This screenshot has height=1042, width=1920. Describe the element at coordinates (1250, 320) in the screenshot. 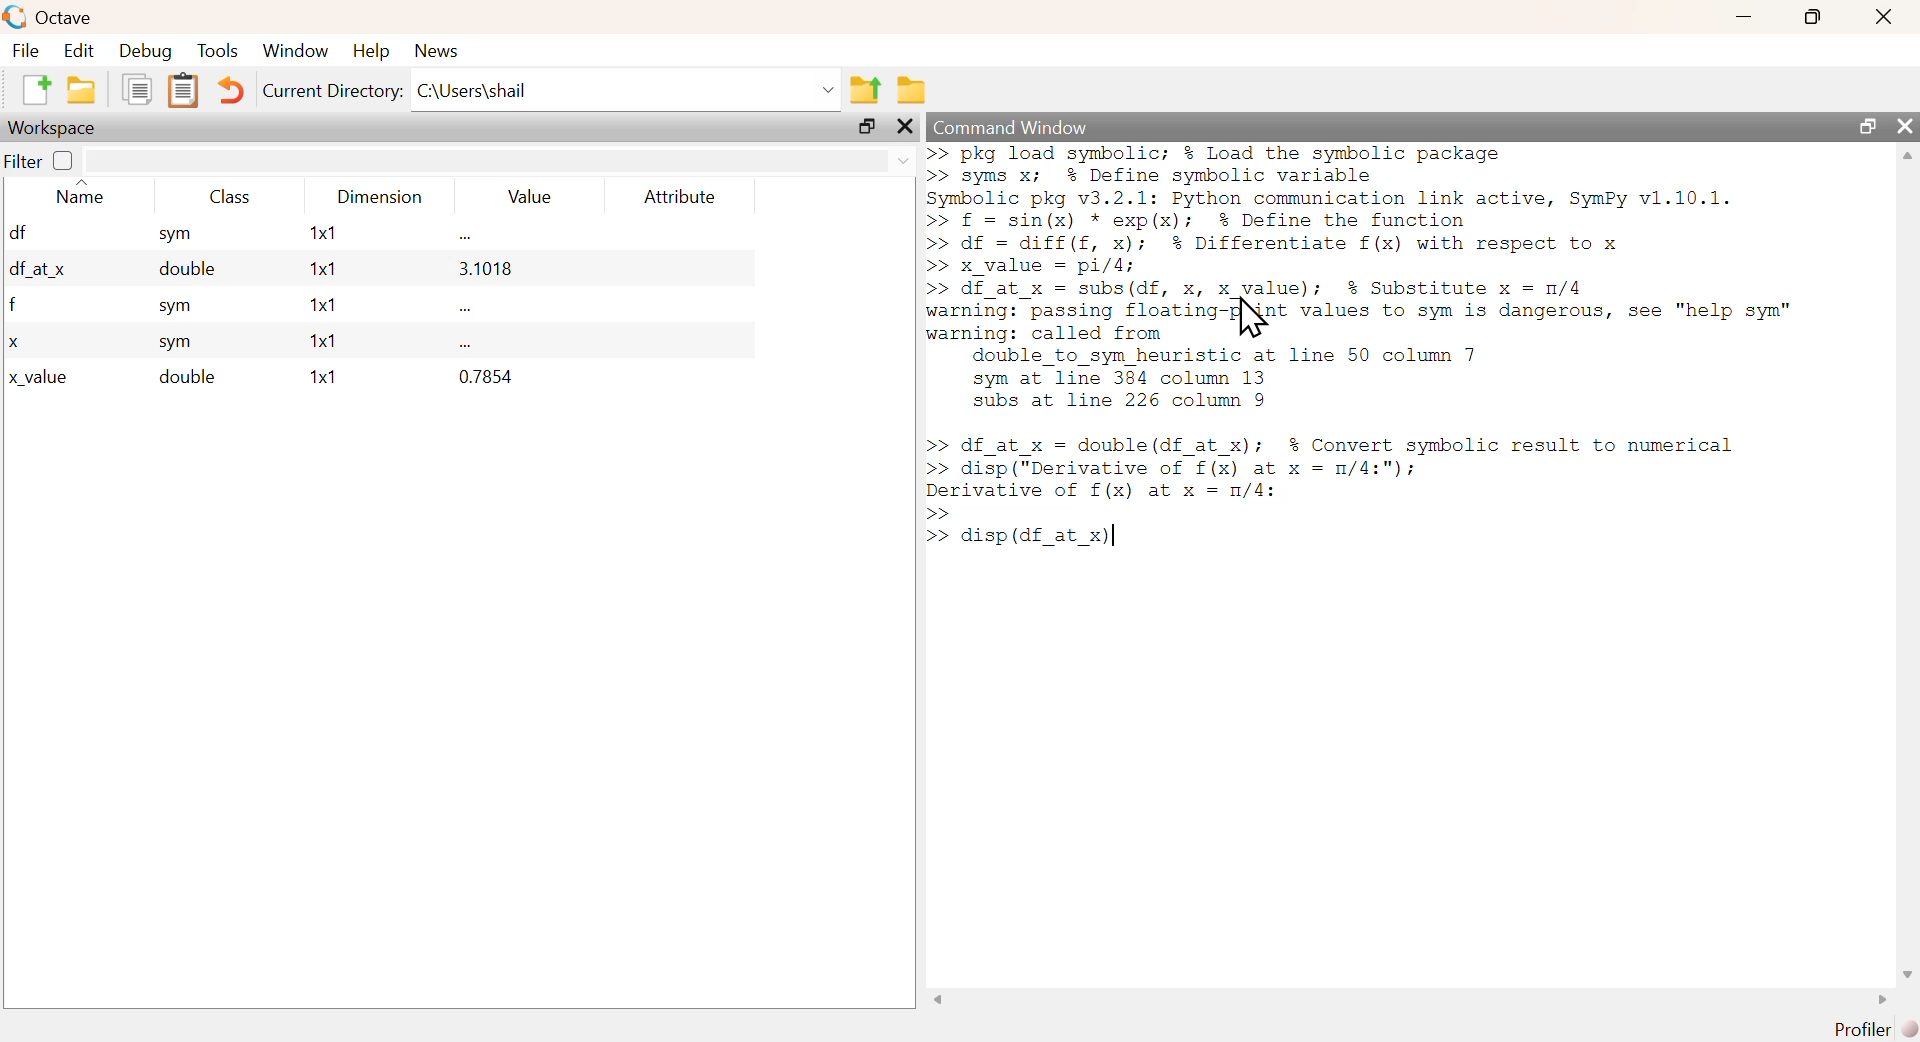

I see `cursor` at that location.